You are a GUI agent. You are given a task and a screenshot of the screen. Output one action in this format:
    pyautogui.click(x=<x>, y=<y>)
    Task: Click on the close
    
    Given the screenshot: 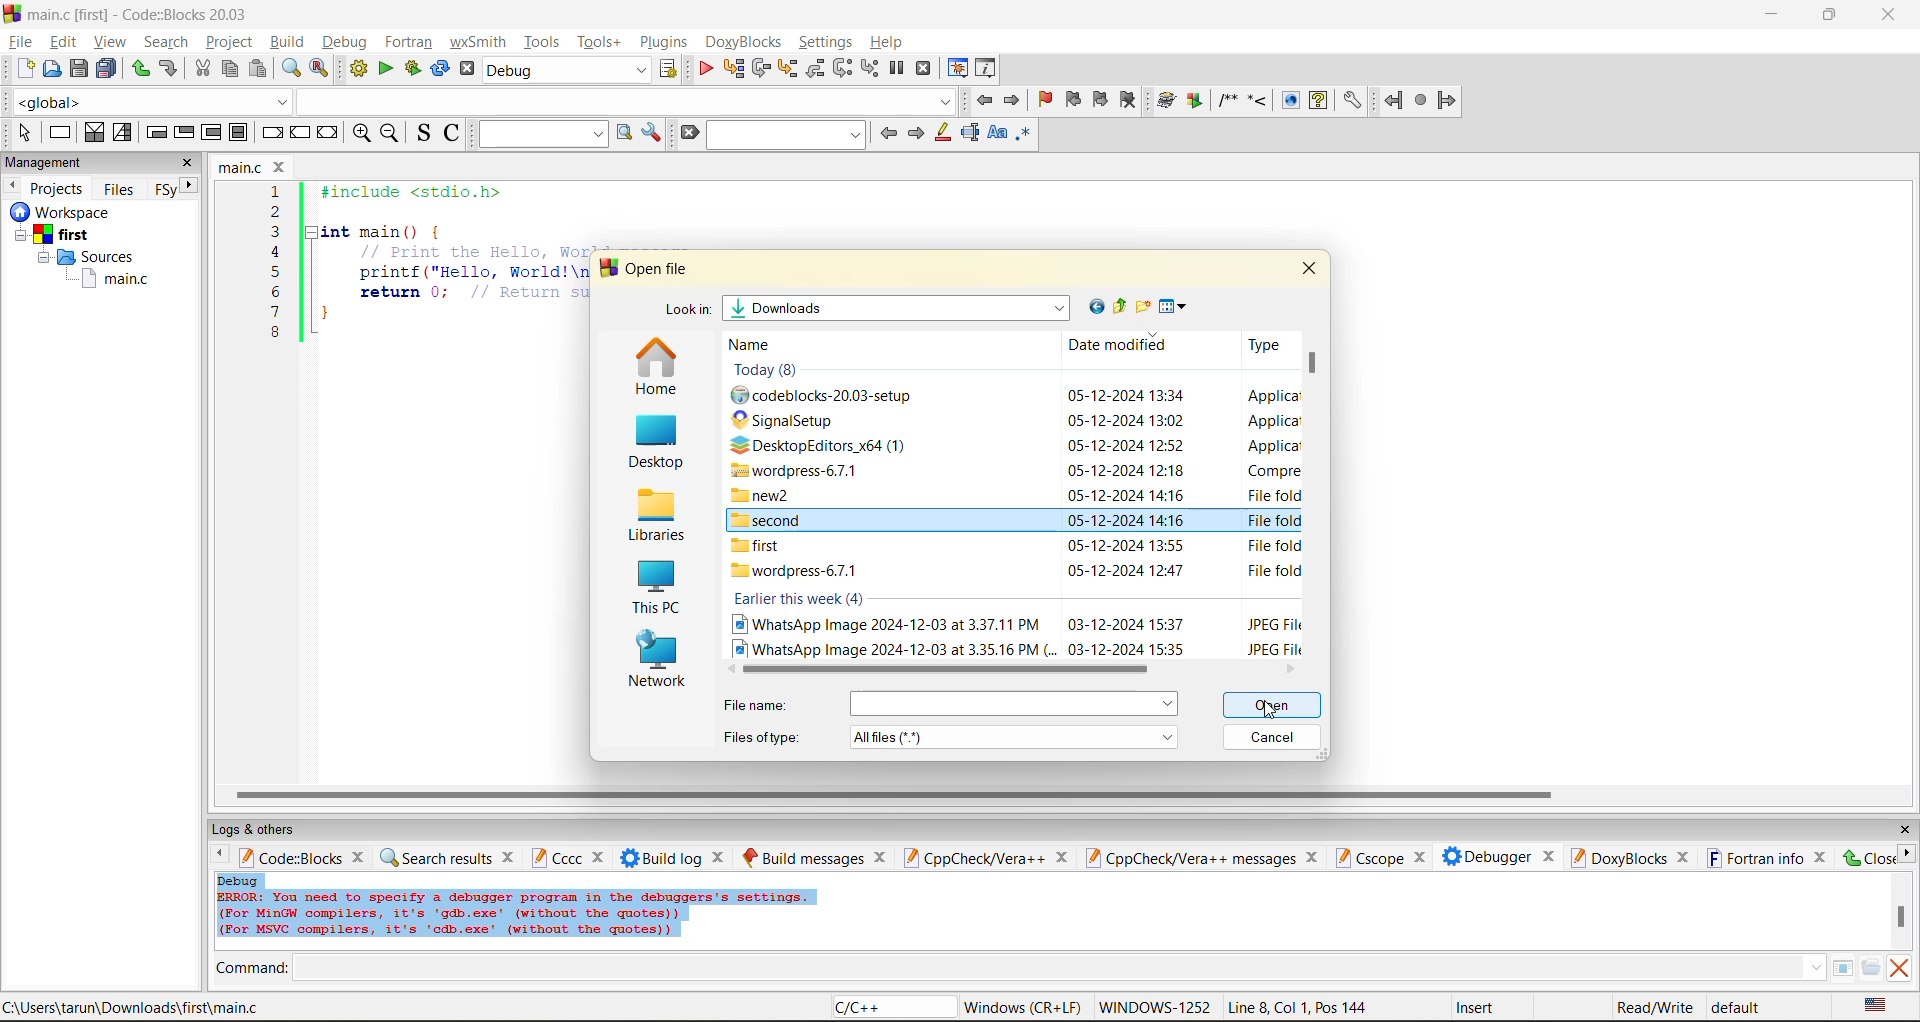 What is the action you would take?
    pyautogui.click(x=1418, y=858)
    